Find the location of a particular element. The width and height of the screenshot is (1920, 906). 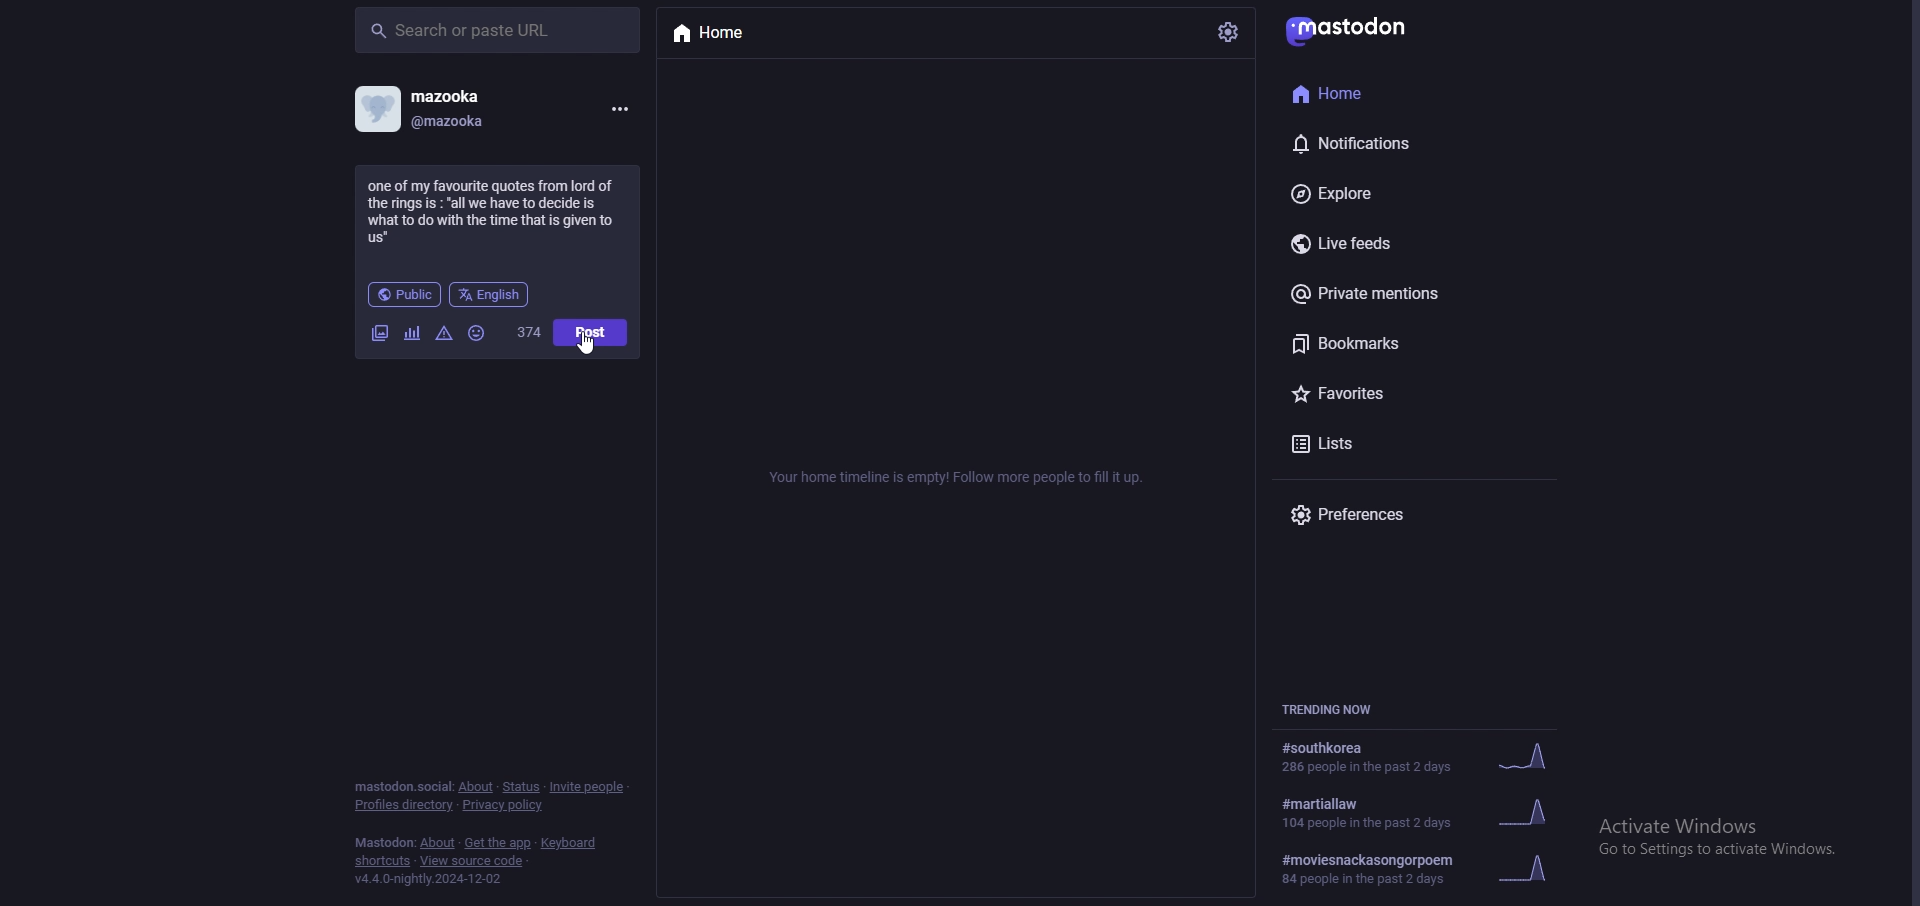

notifications is located at coordinates (1389, 140).